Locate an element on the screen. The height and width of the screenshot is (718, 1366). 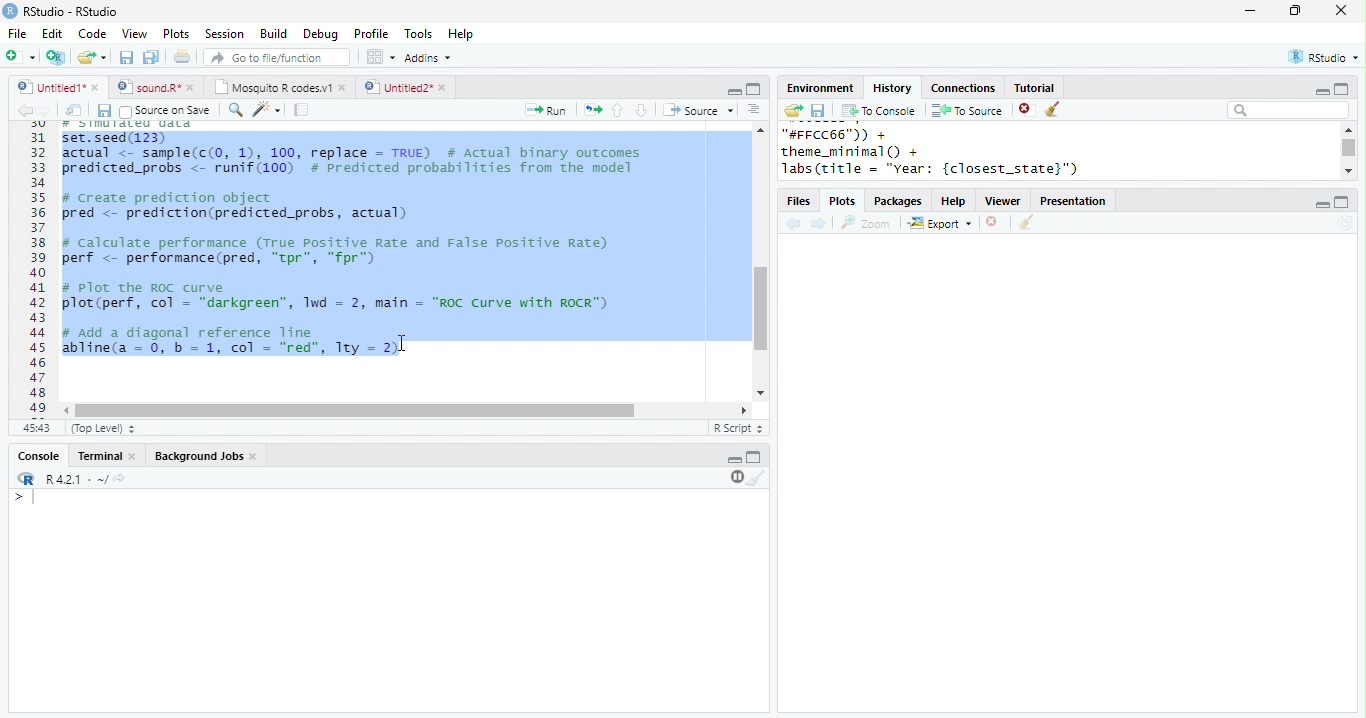
run is located at coordinates (545, 110).